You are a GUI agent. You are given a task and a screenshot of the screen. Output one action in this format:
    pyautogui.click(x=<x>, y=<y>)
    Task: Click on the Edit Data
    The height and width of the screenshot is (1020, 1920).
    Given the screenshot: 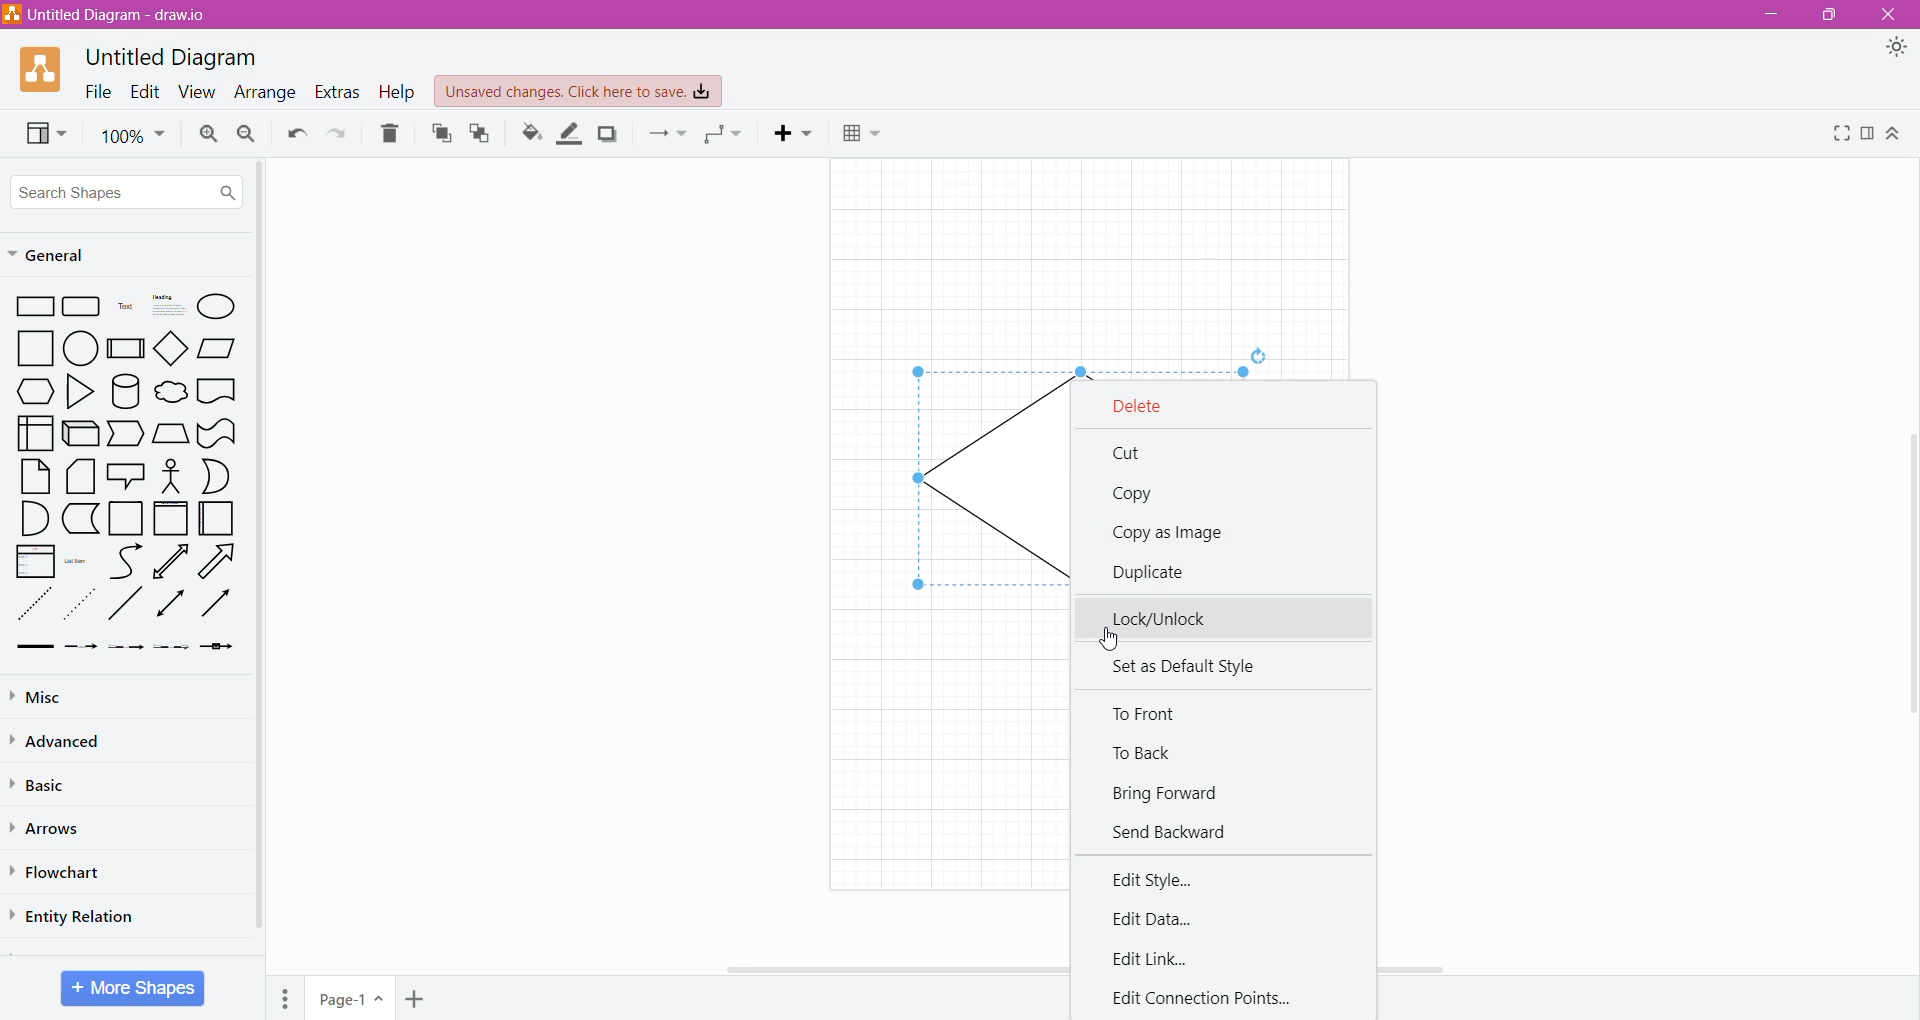 What is the action you would take?
    pyautogui.click(x=1155, y=917)
    